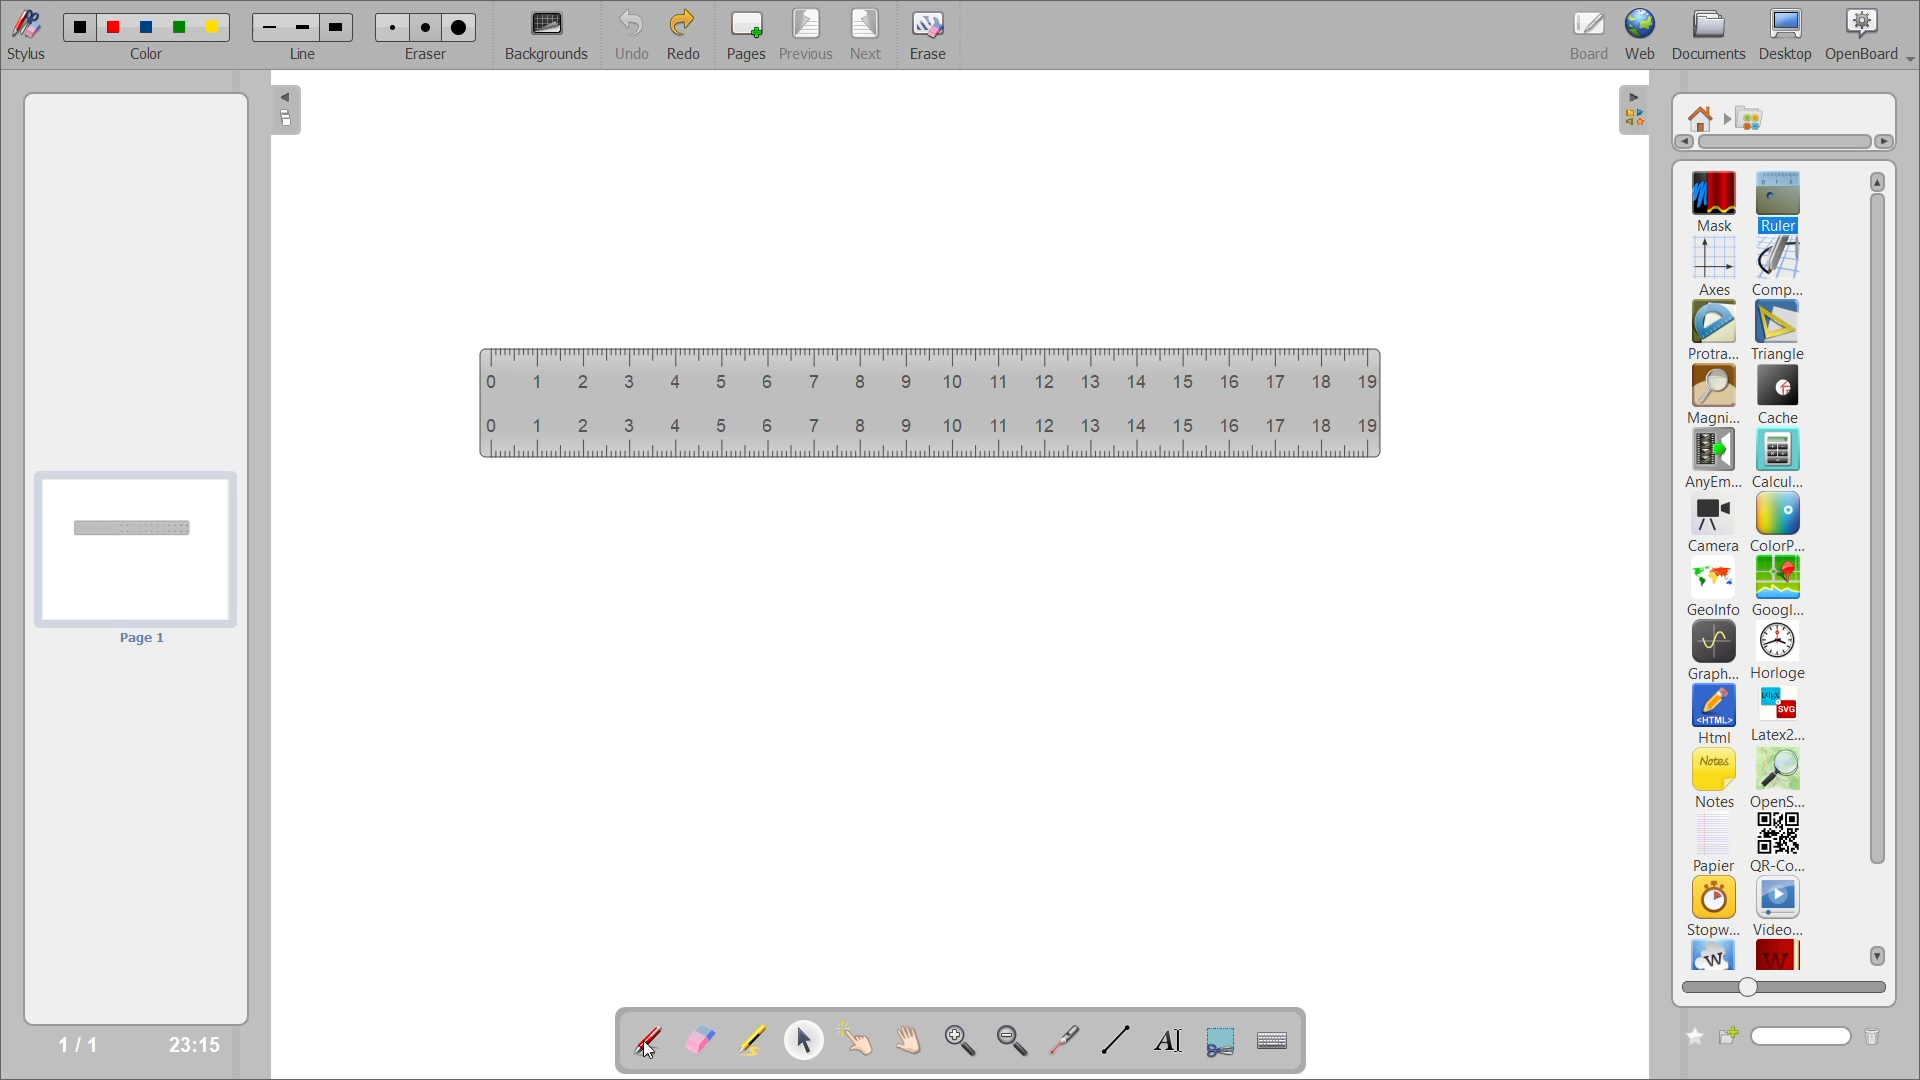 This screenshot has width=1920, height=1080. I want to click on ruler, so click(930, 404).